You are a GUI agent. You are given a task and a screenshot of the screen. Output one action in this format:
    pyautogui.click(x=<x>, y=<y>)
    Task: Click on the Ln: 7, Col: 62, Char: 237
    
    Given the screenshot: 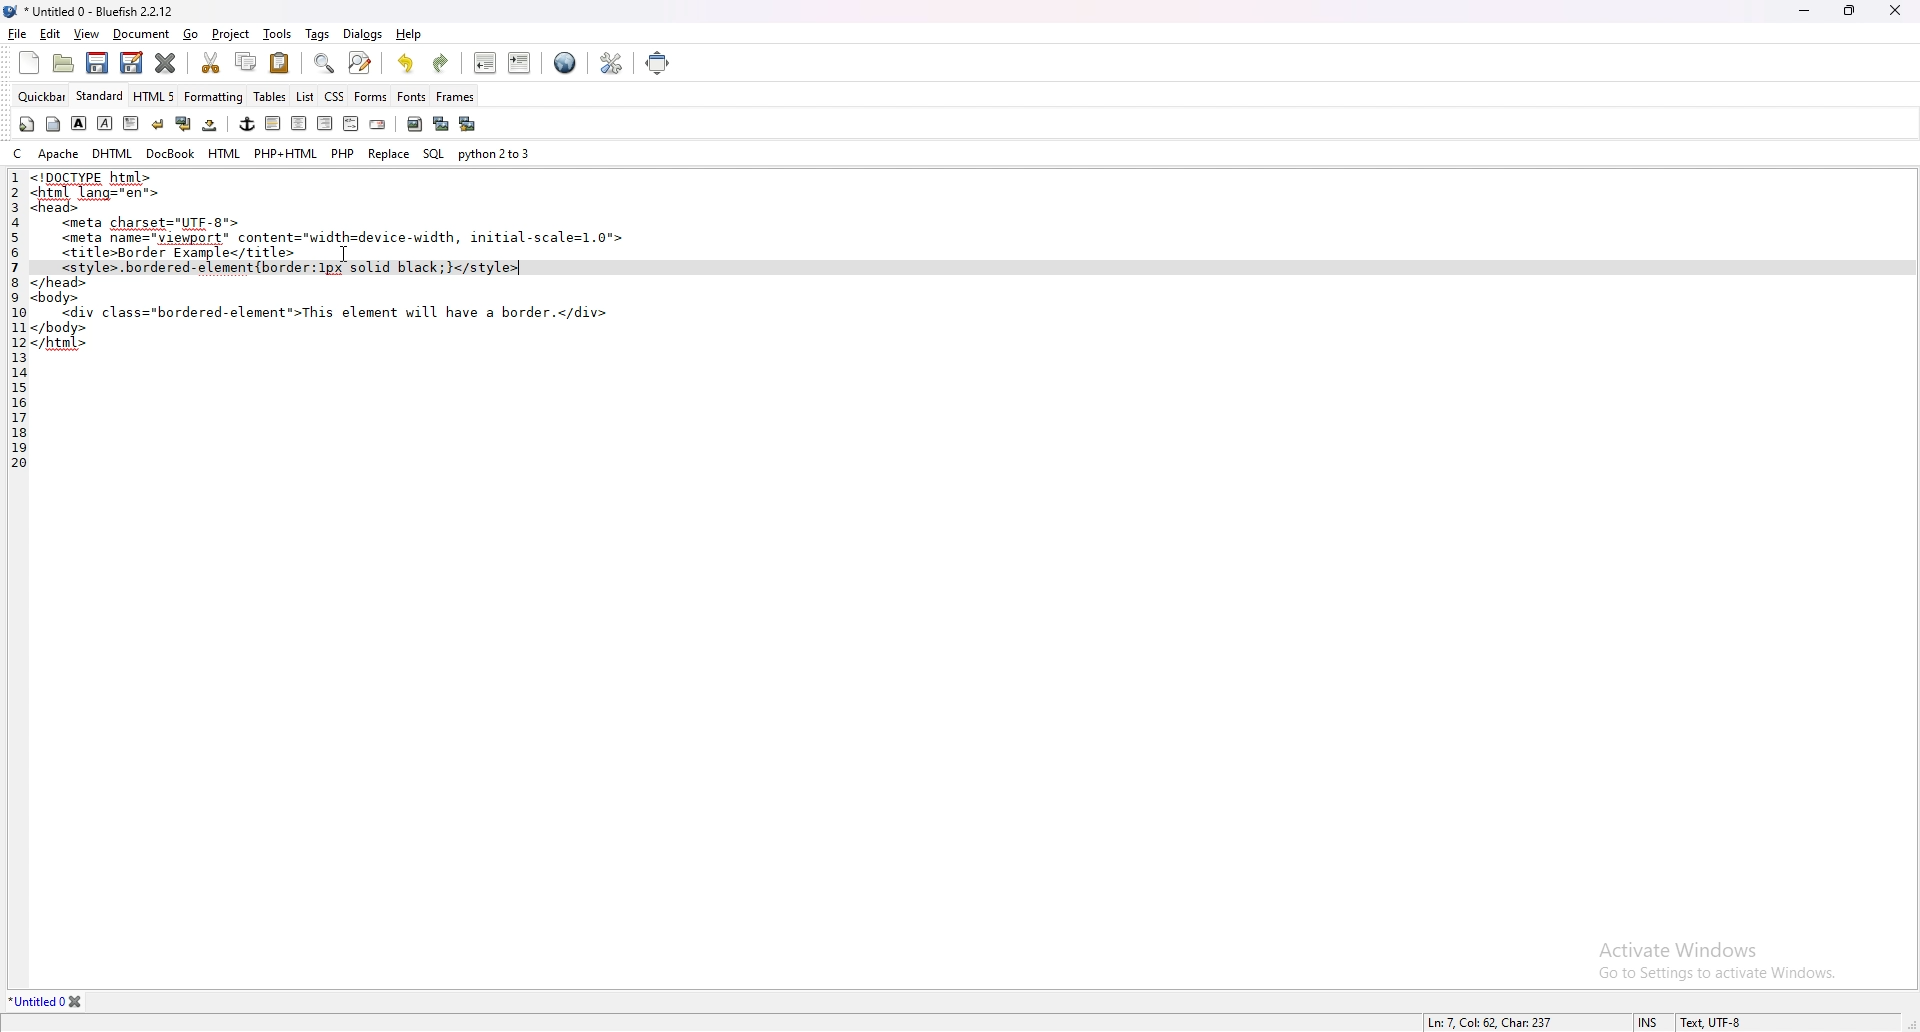 What is the action you would take?
    pyautogui.click(x=1490, y=1021)
    